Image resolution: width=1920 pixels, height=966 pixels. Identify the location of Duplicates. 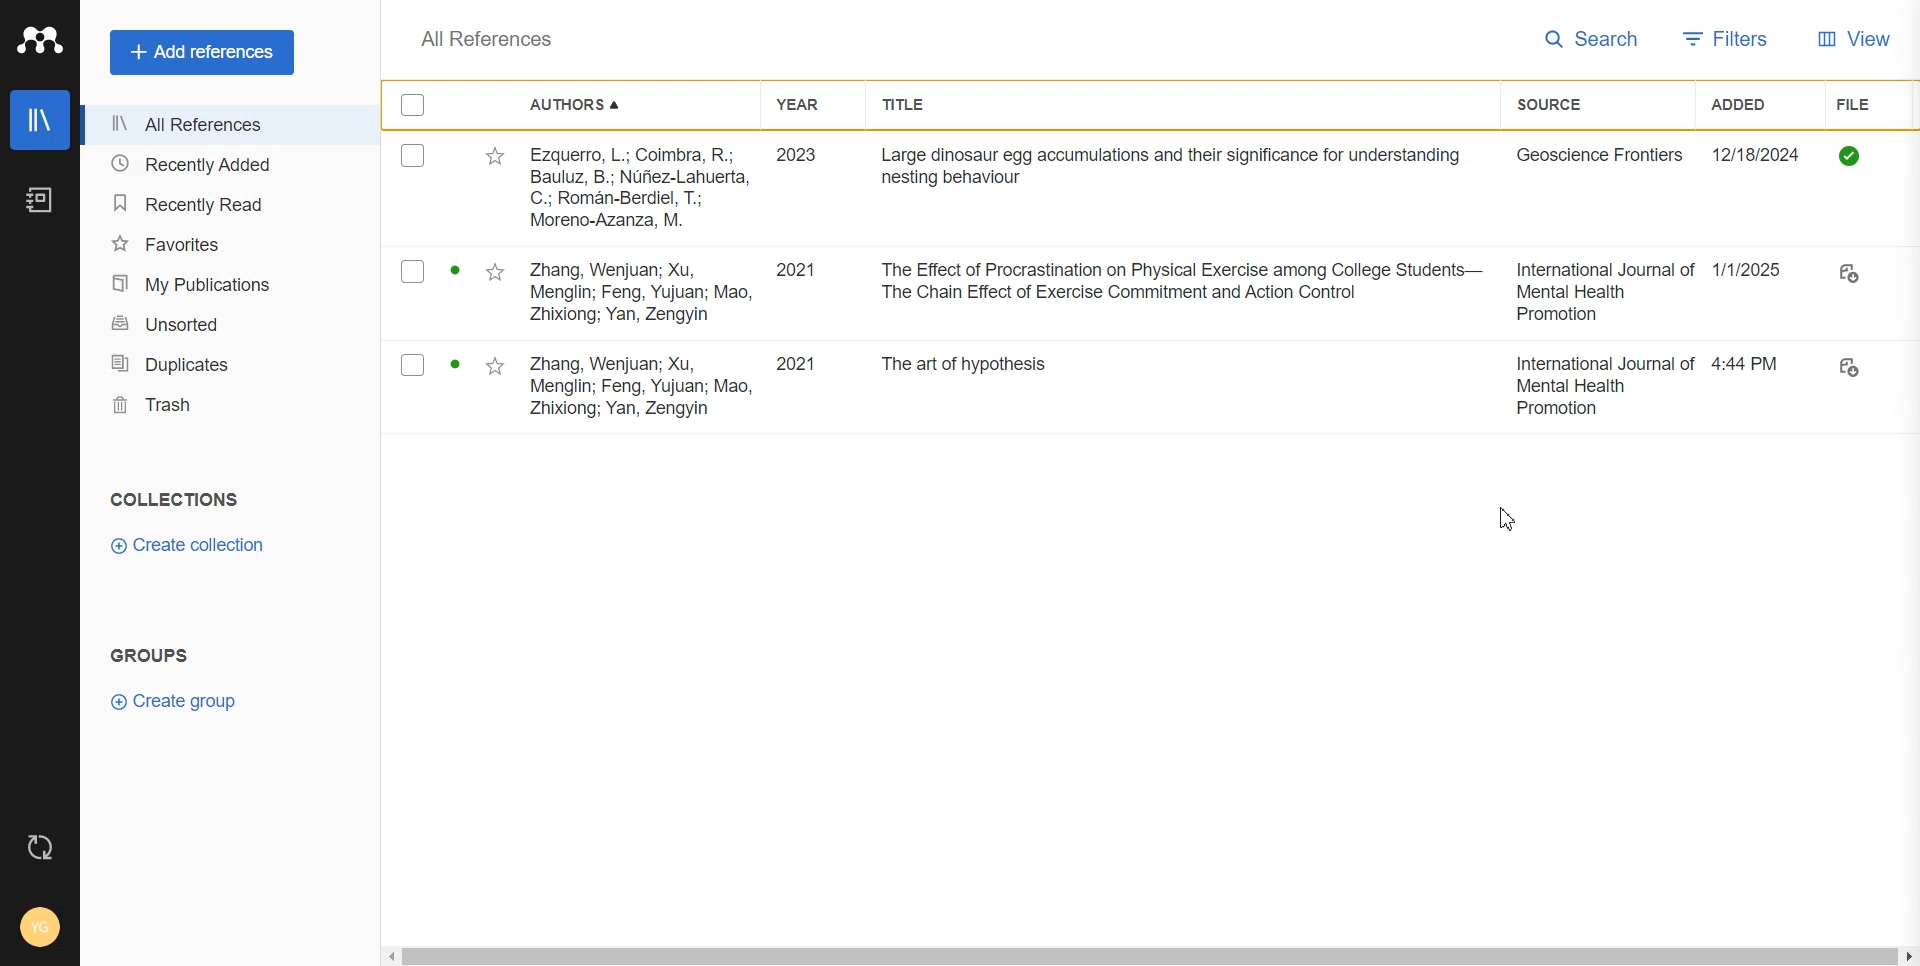
(214, 363).